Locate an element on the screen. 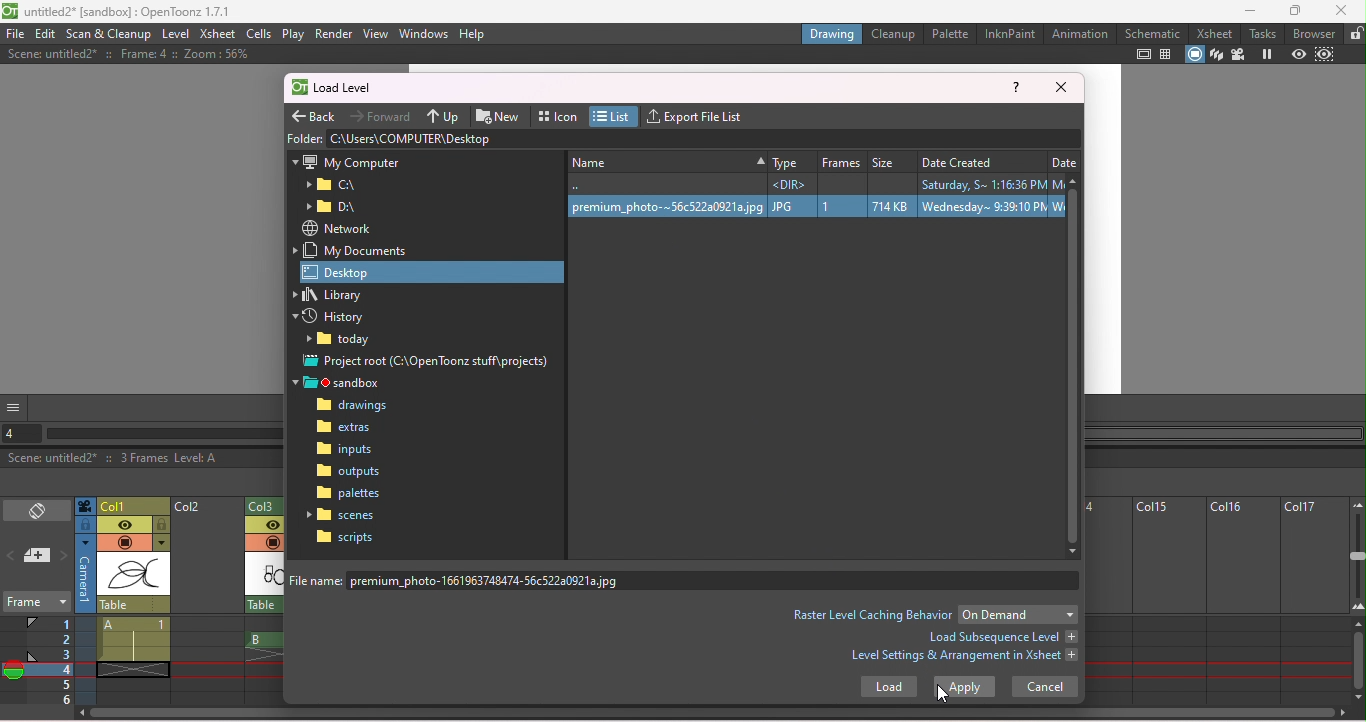 This screenshot has width=1366, height=722. Export file list is located at coordinates (700, 114).